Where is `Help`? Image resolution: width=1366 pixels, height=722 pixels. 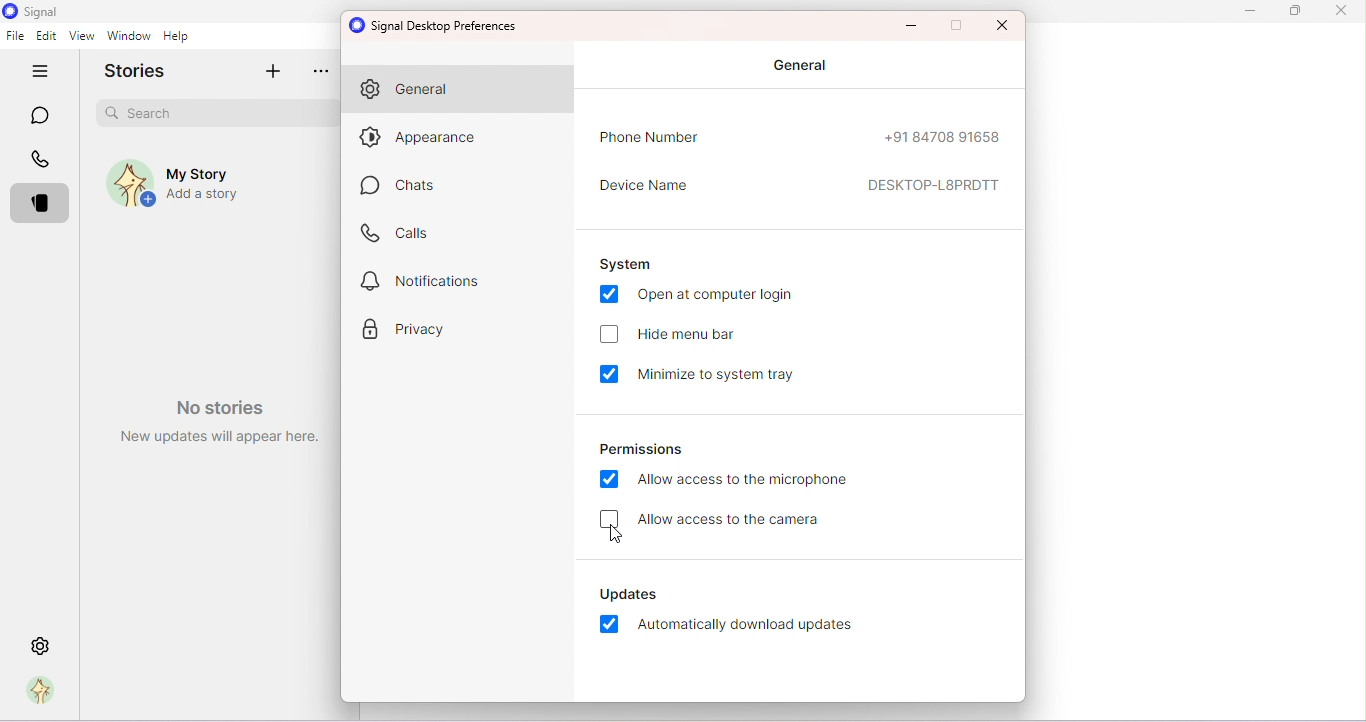 Help is located at coordinates (177, 38).